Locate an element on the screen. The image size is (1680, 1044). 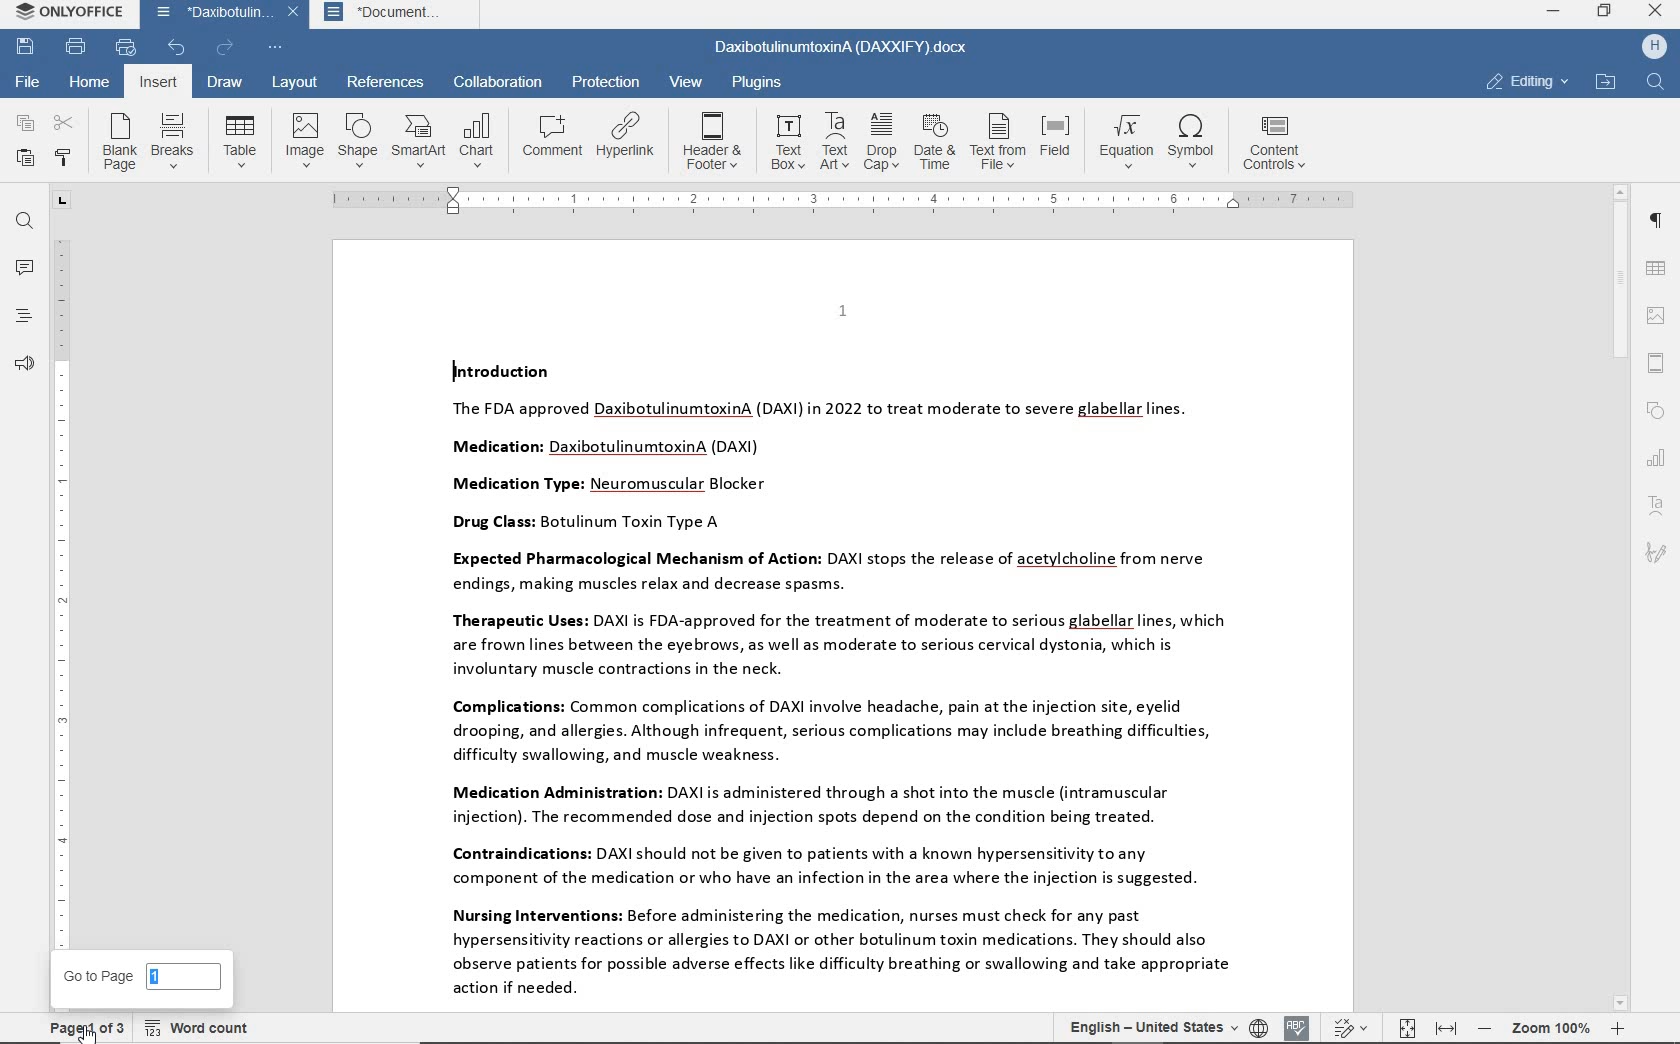
signature is located at coordinates (1656, 554).